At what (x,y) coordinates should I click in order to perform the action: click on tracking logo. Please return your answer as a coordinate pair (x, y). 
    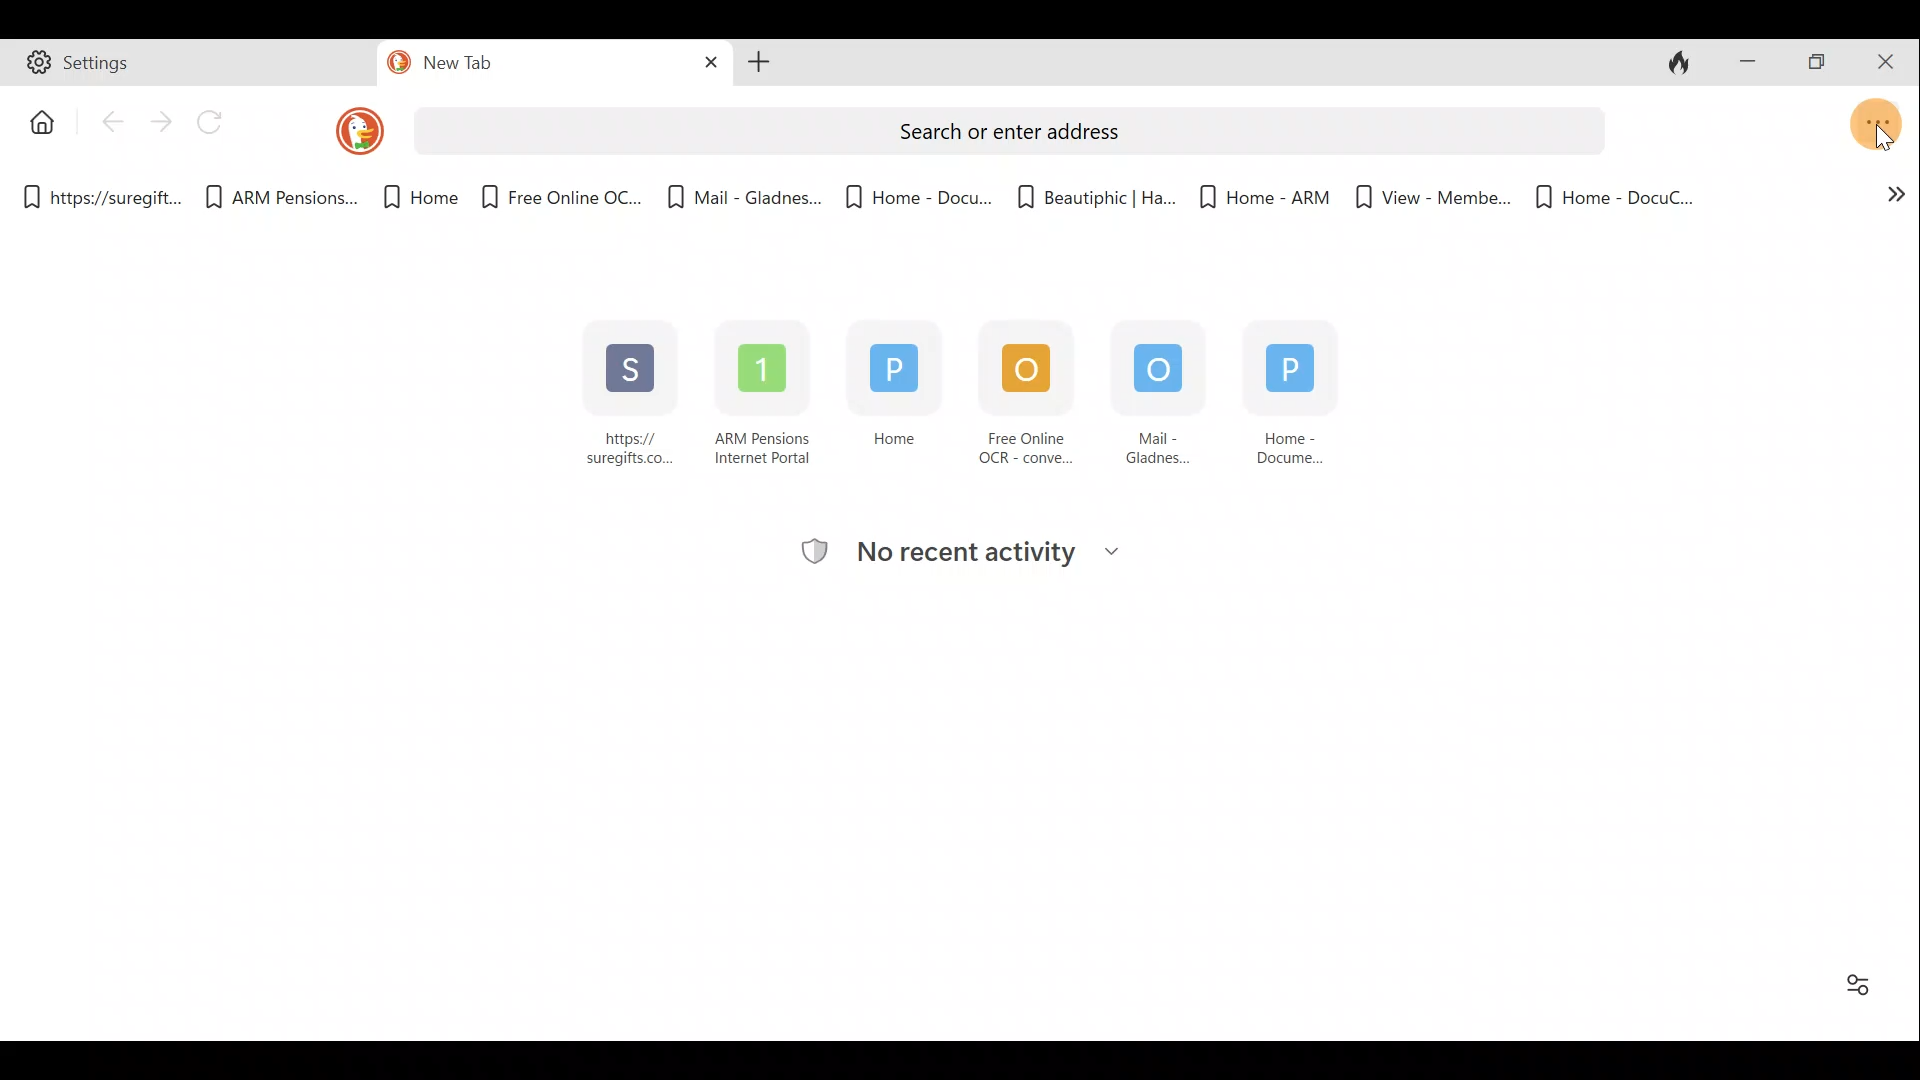
    Looking at the image, I should click on (812, 552).